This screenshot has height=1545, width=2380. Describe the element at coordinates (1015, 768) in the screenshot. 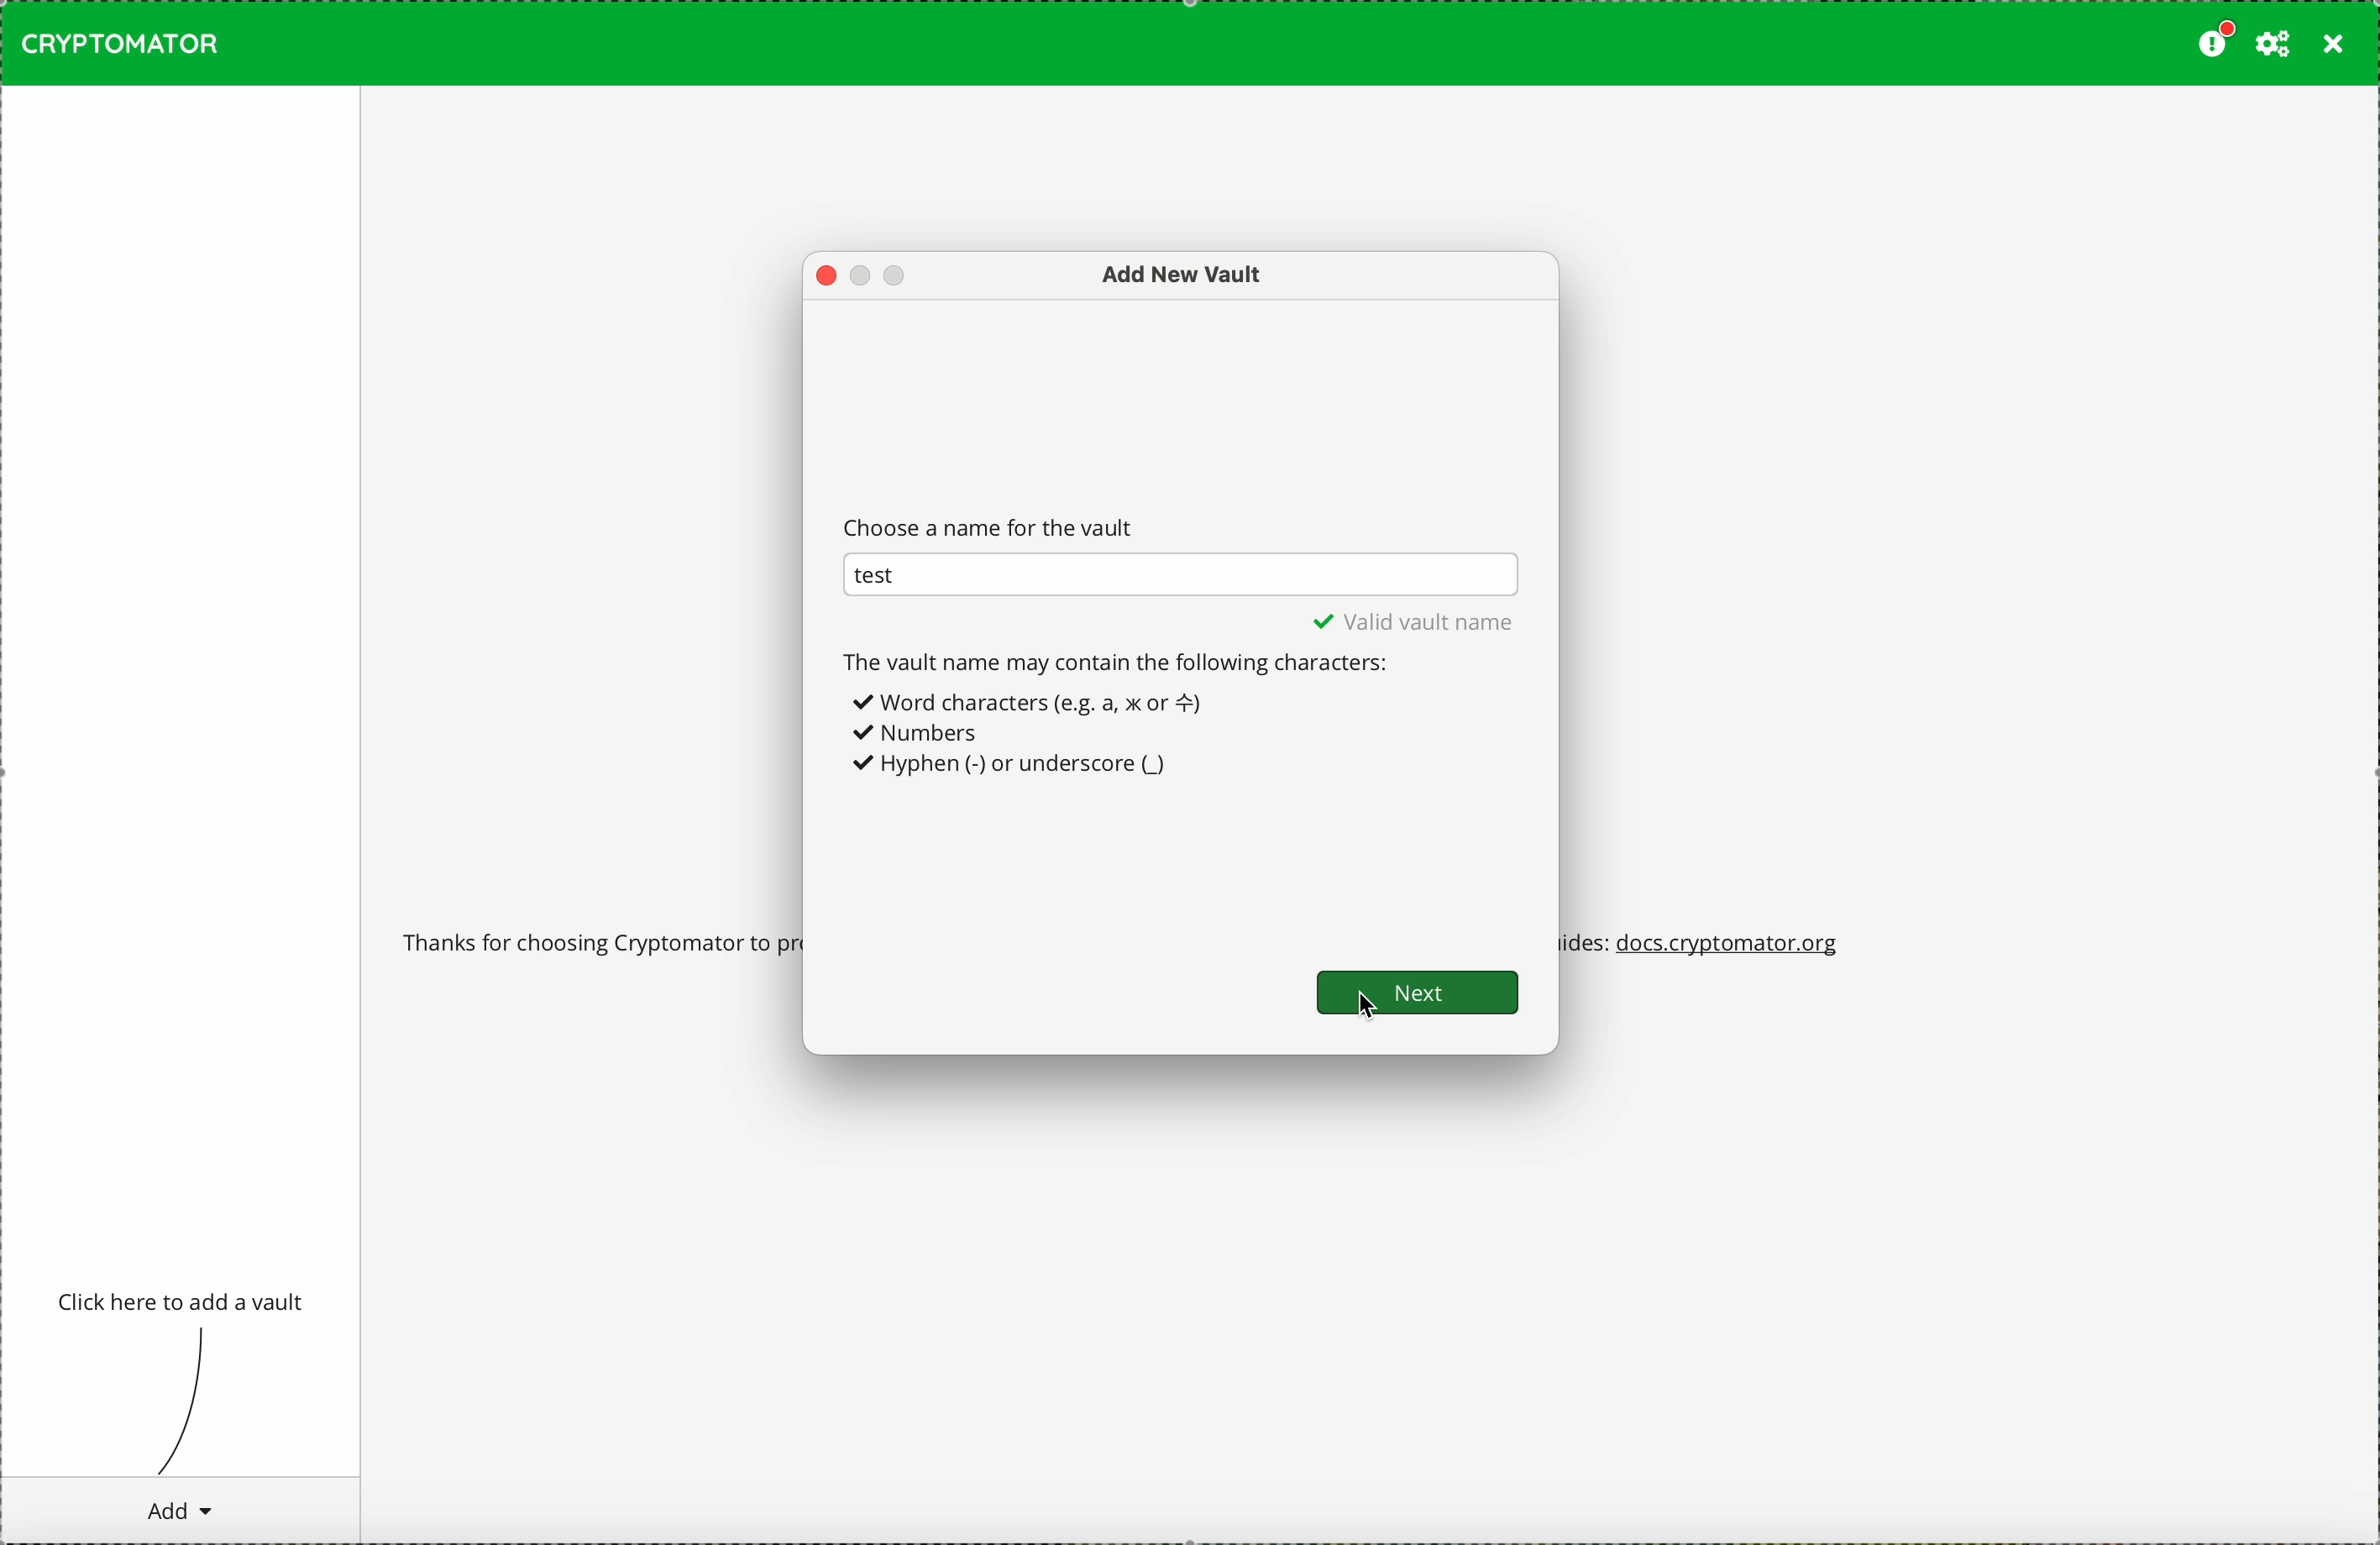

I see `Hyphrn (-) or underscore (_)` at that location.